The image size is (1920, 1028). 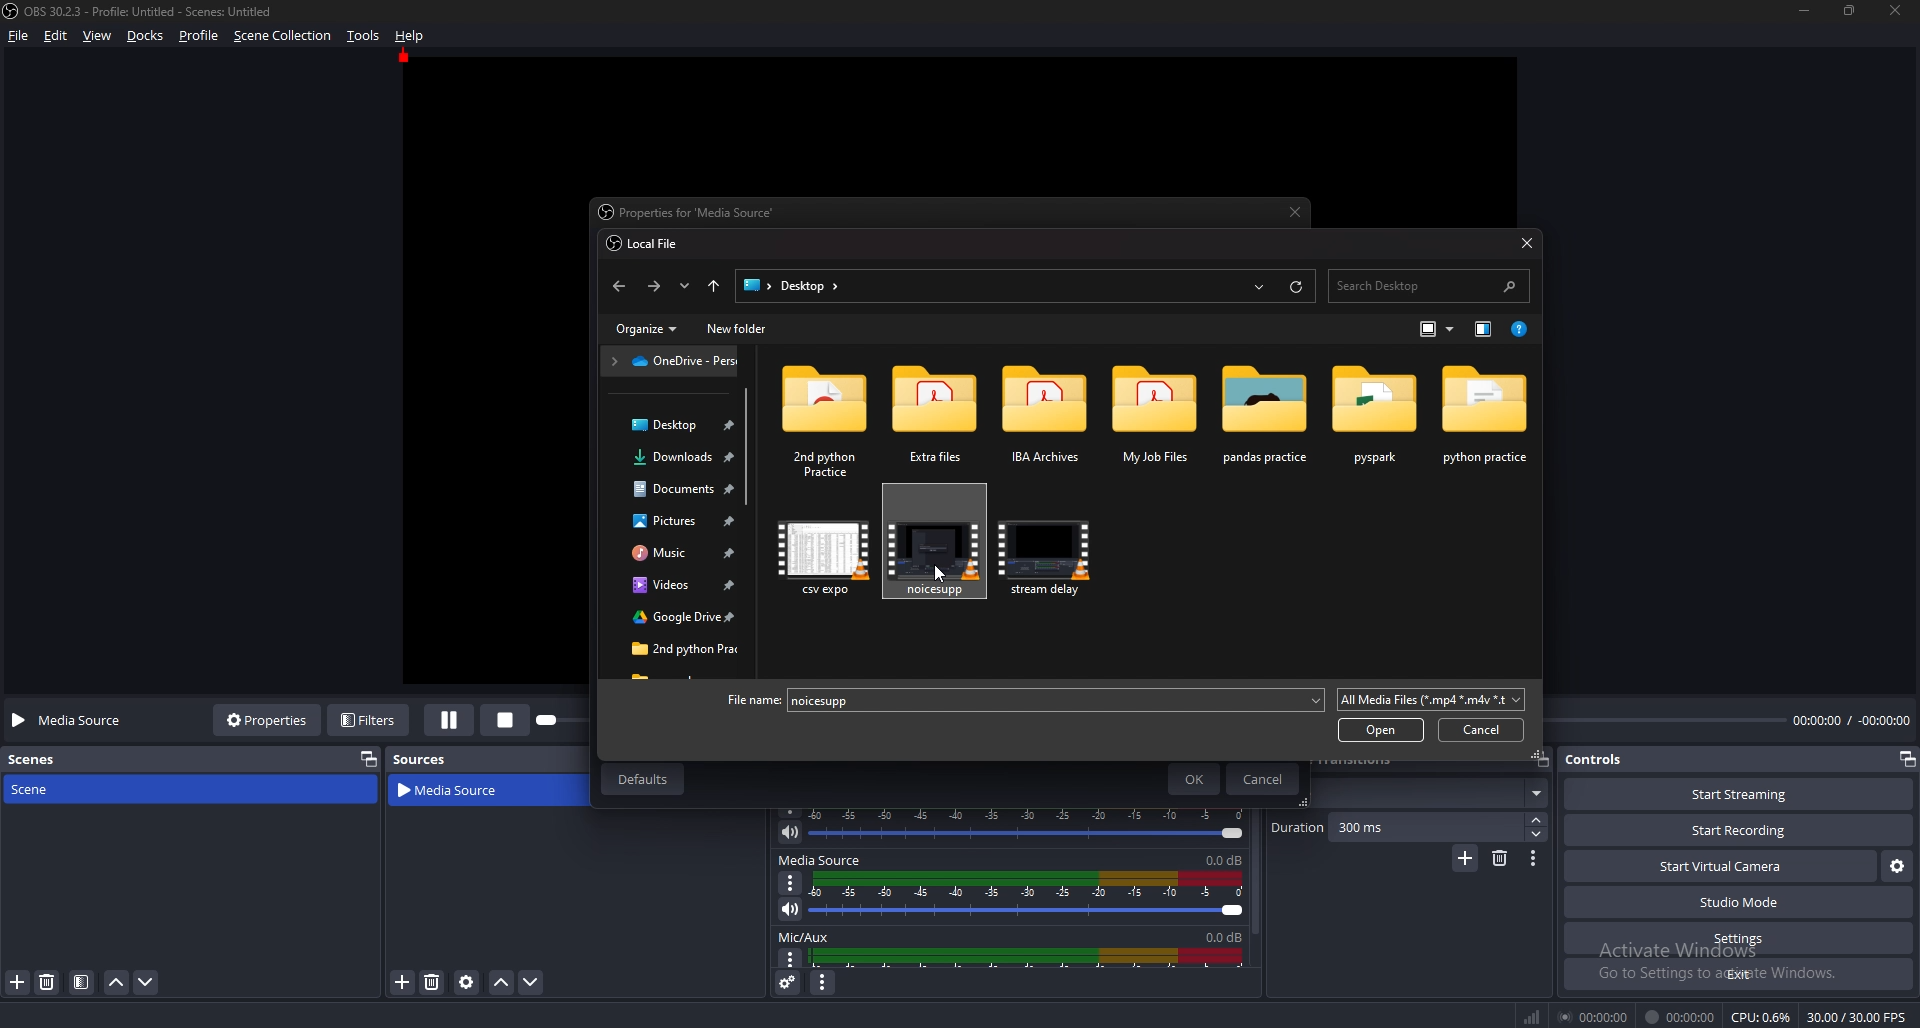 What do you see at coordinates (1856, 1017) in the screenshot?
I see `30.00 / 30.00 FPS` at bounding box center [1856, 1017].